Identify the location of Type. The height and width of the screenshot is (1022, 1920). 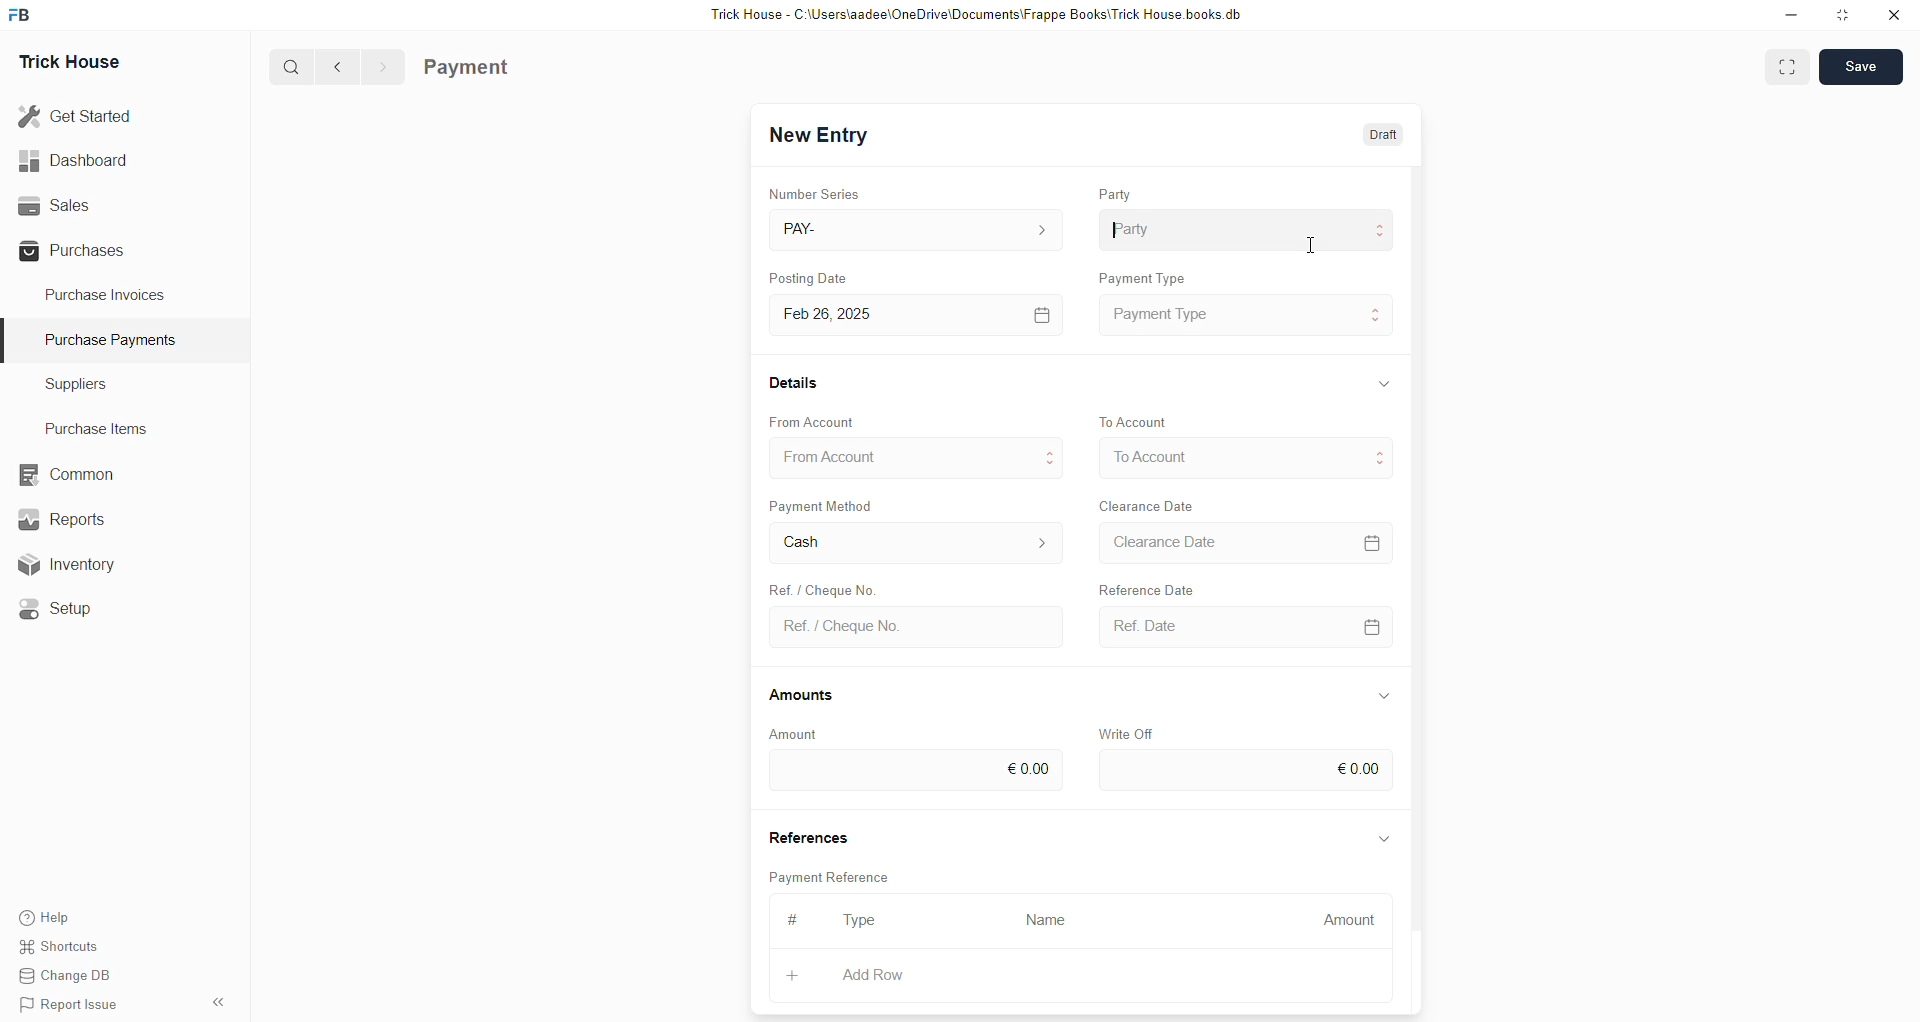
(863, 920).